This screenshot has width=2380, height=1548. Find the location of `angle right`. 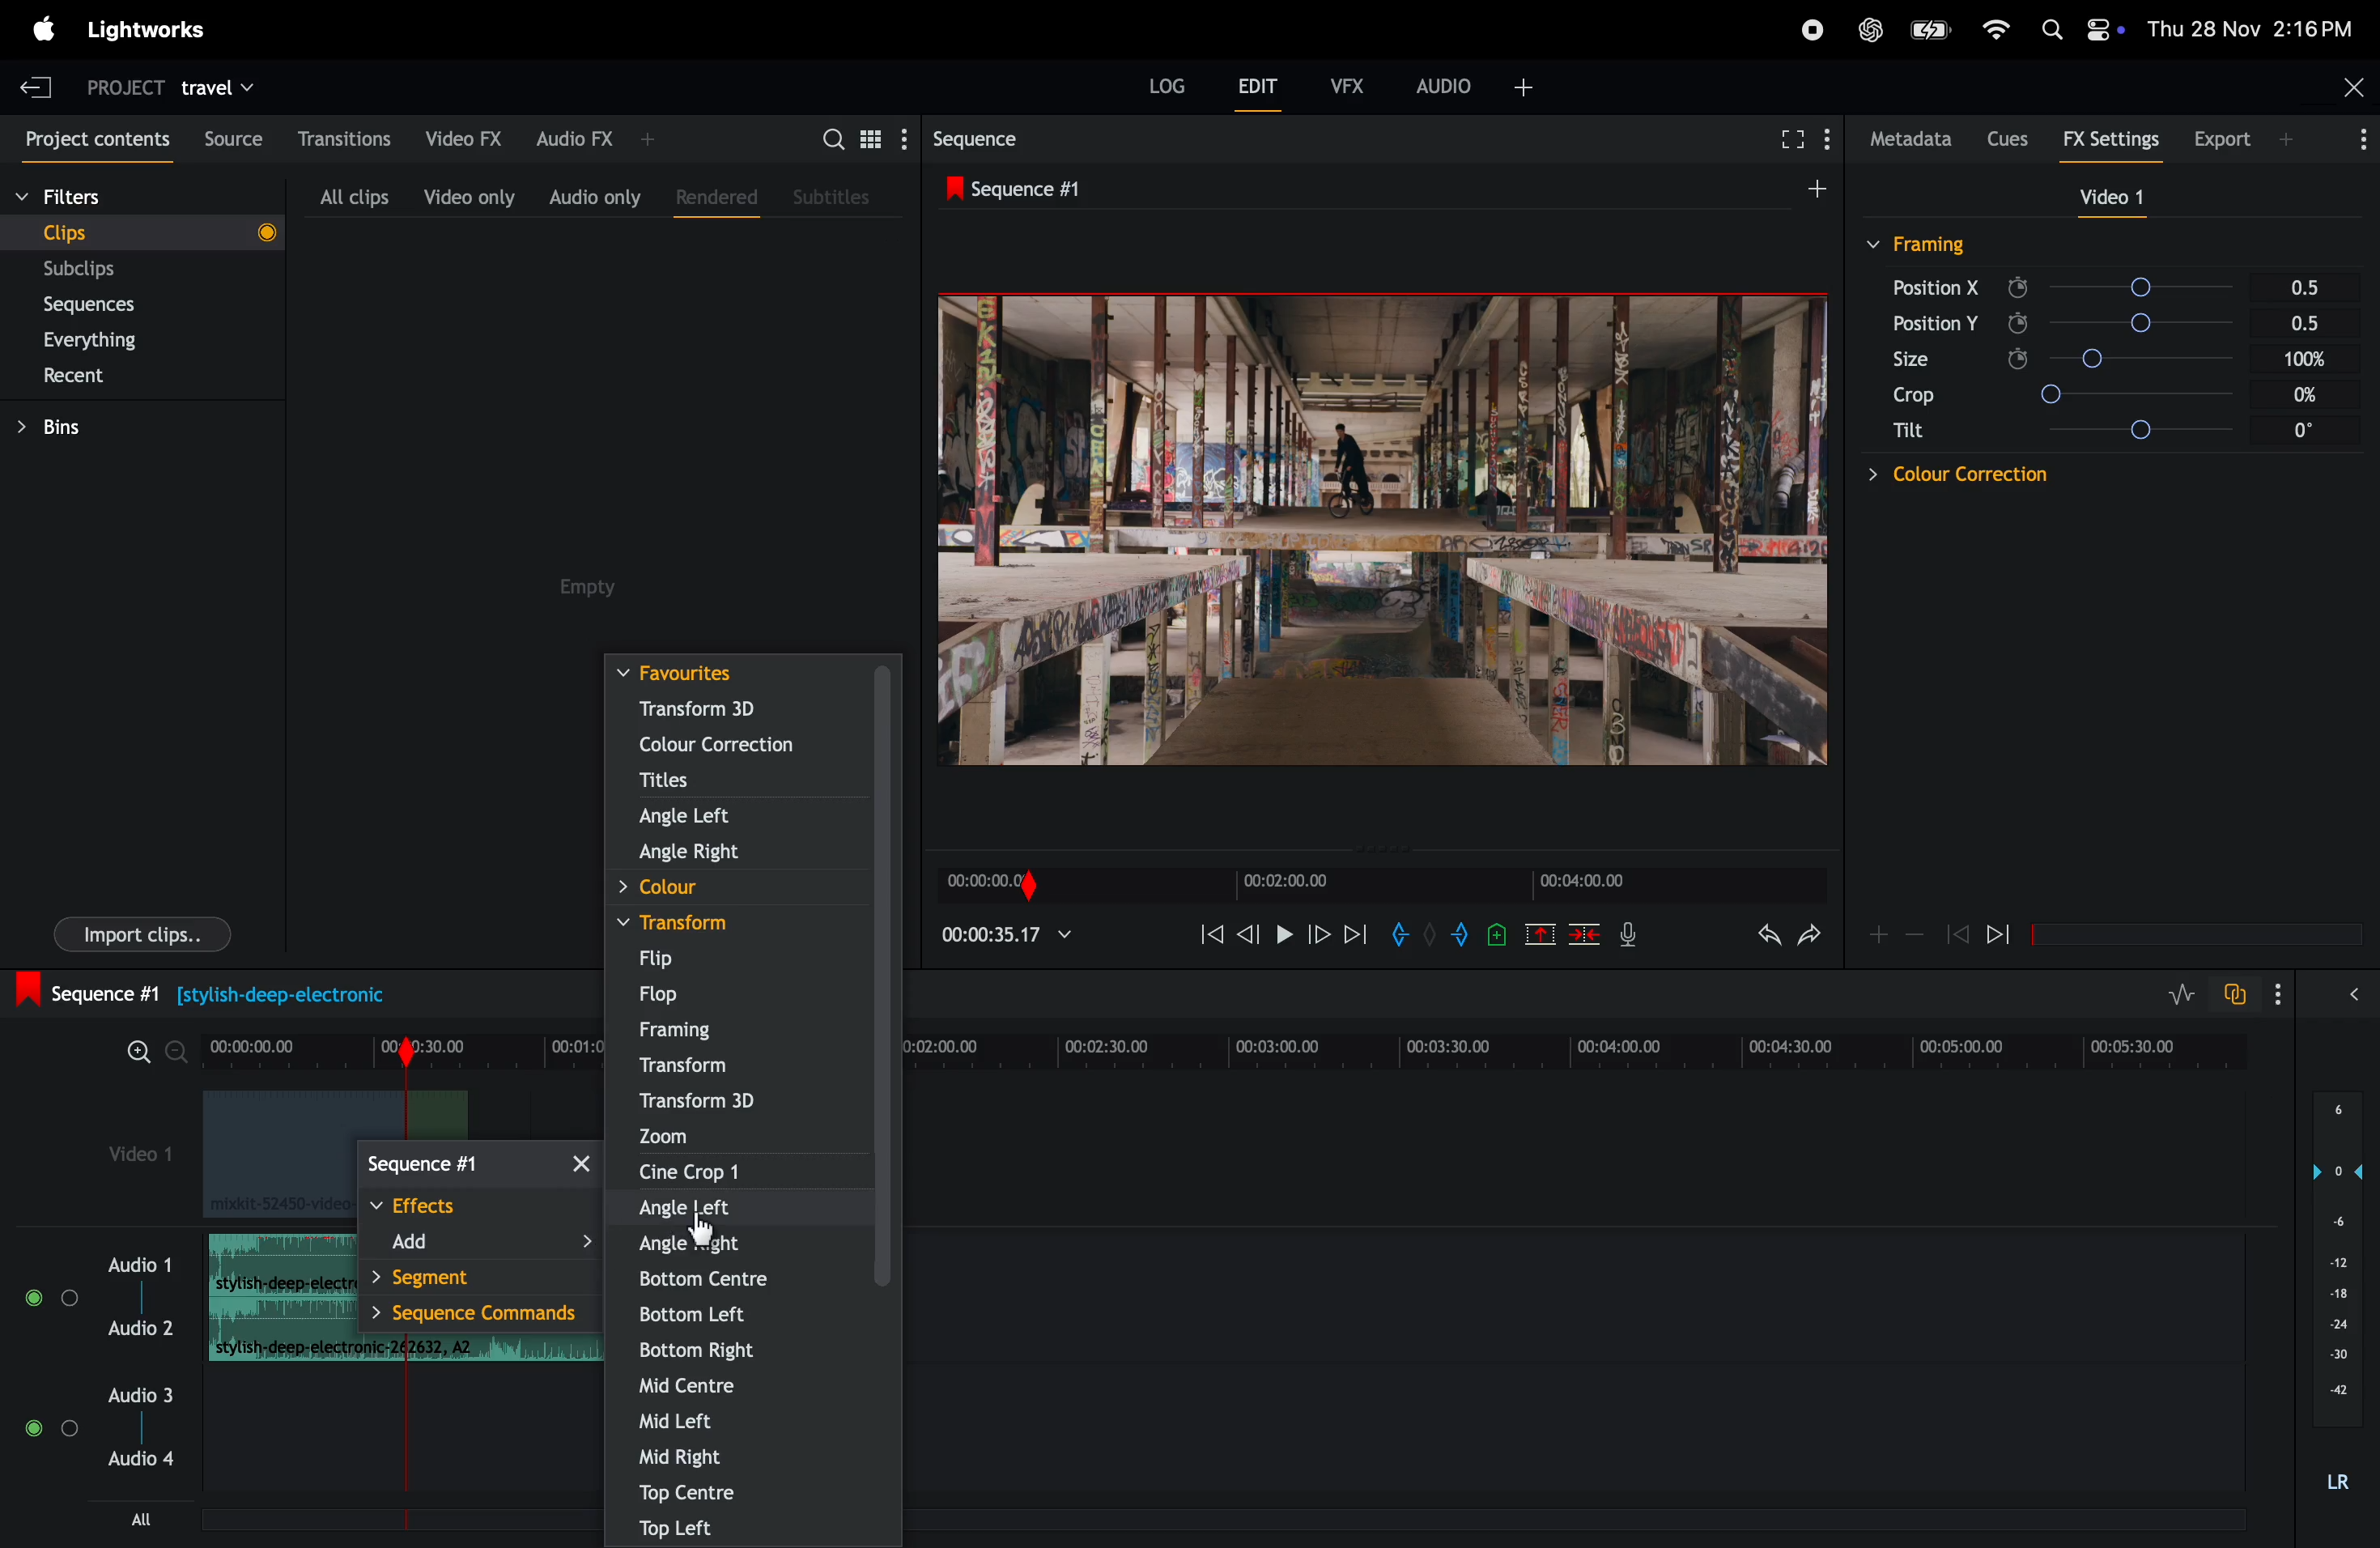

angle right is located at coordinates (726, 1244).